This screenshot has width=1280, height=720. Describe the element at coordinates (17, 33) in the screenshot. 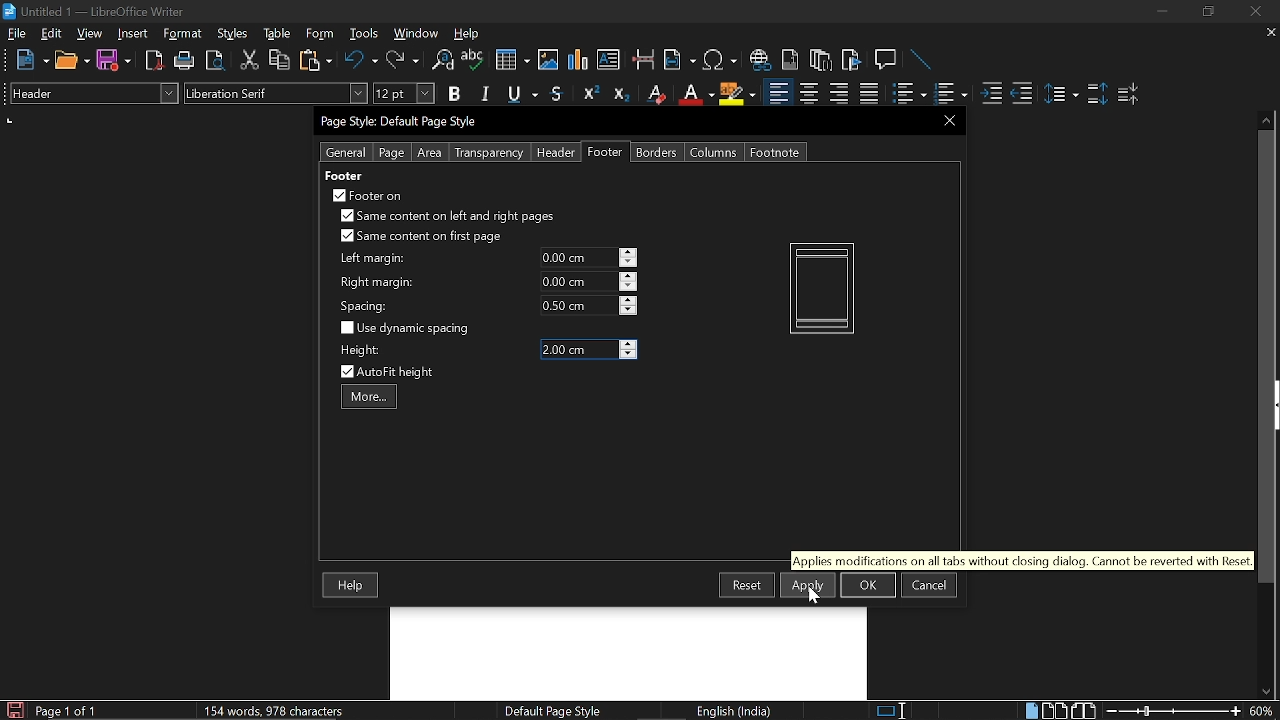

I see `File` at that location.